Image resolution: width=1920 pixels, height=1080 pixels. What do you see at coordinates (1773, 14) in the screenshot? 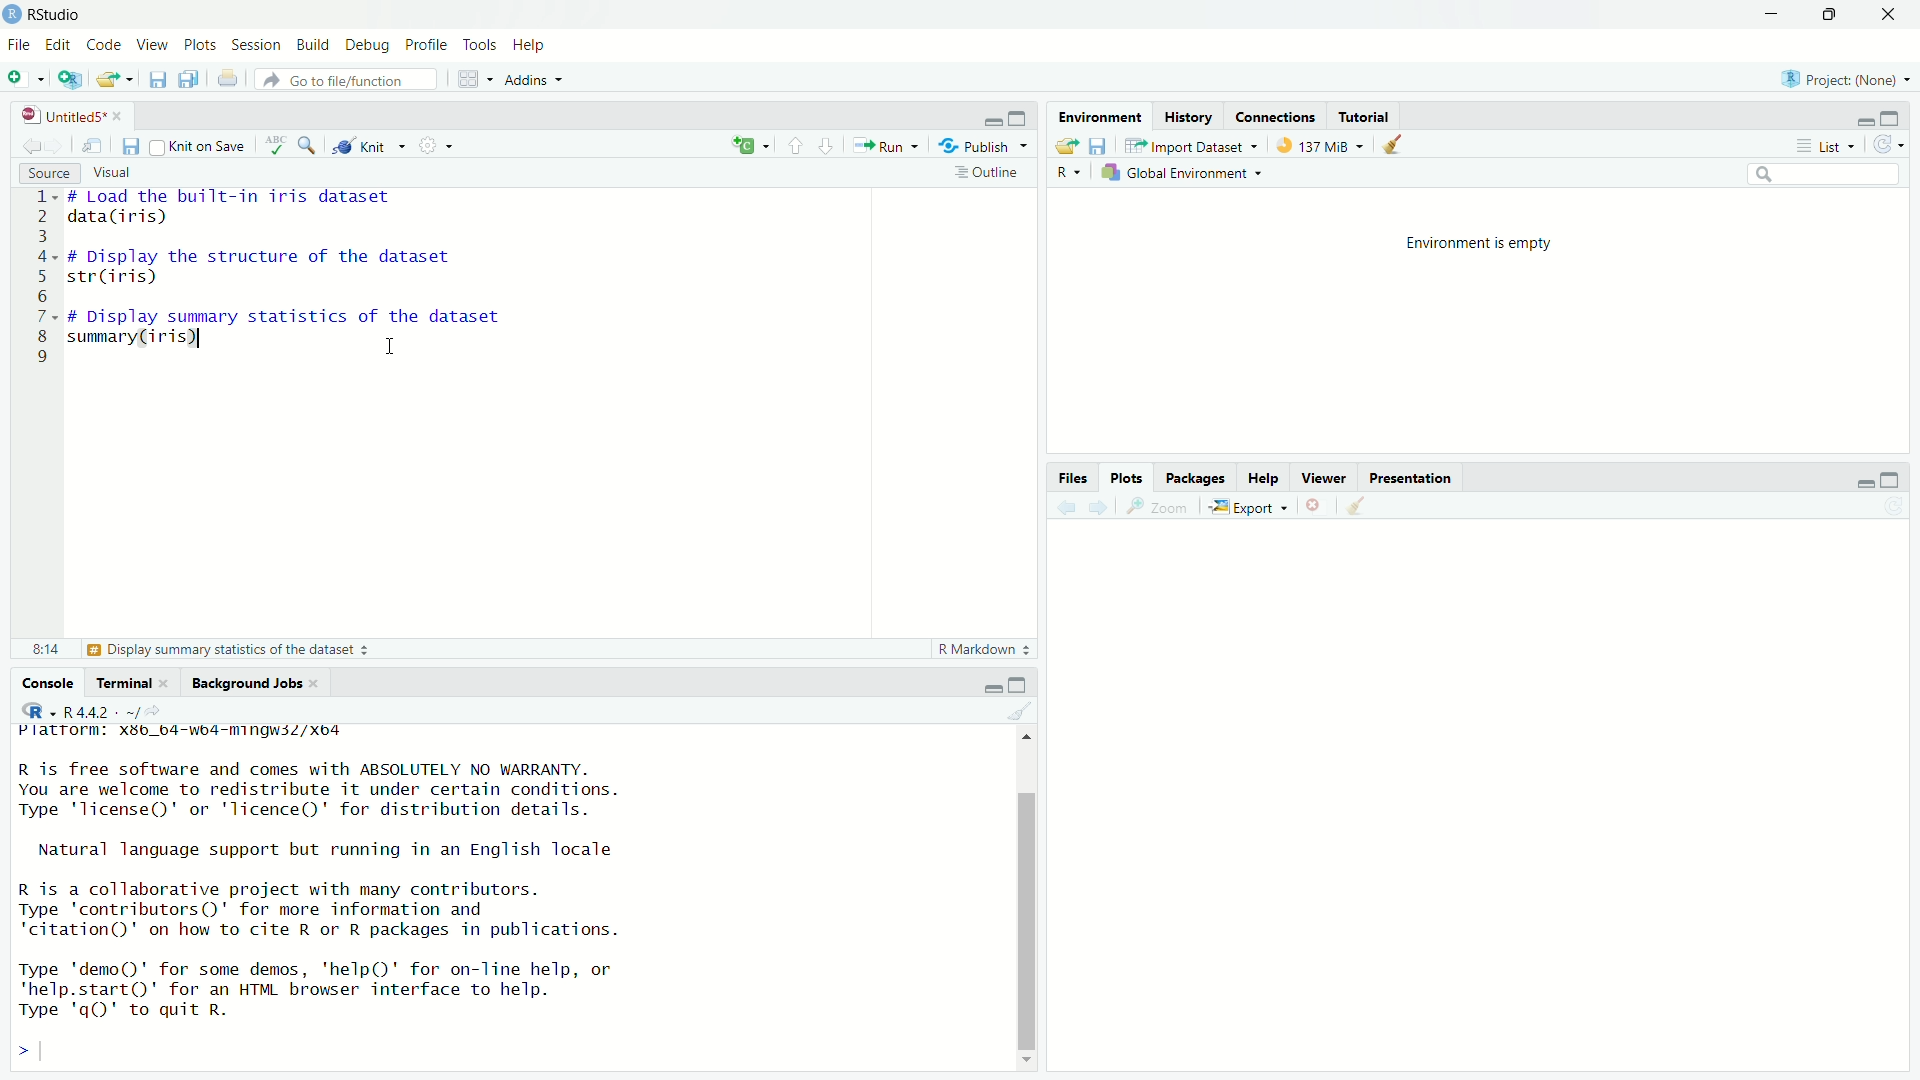
I see `Minimize` at bounding box center [1773, 14].